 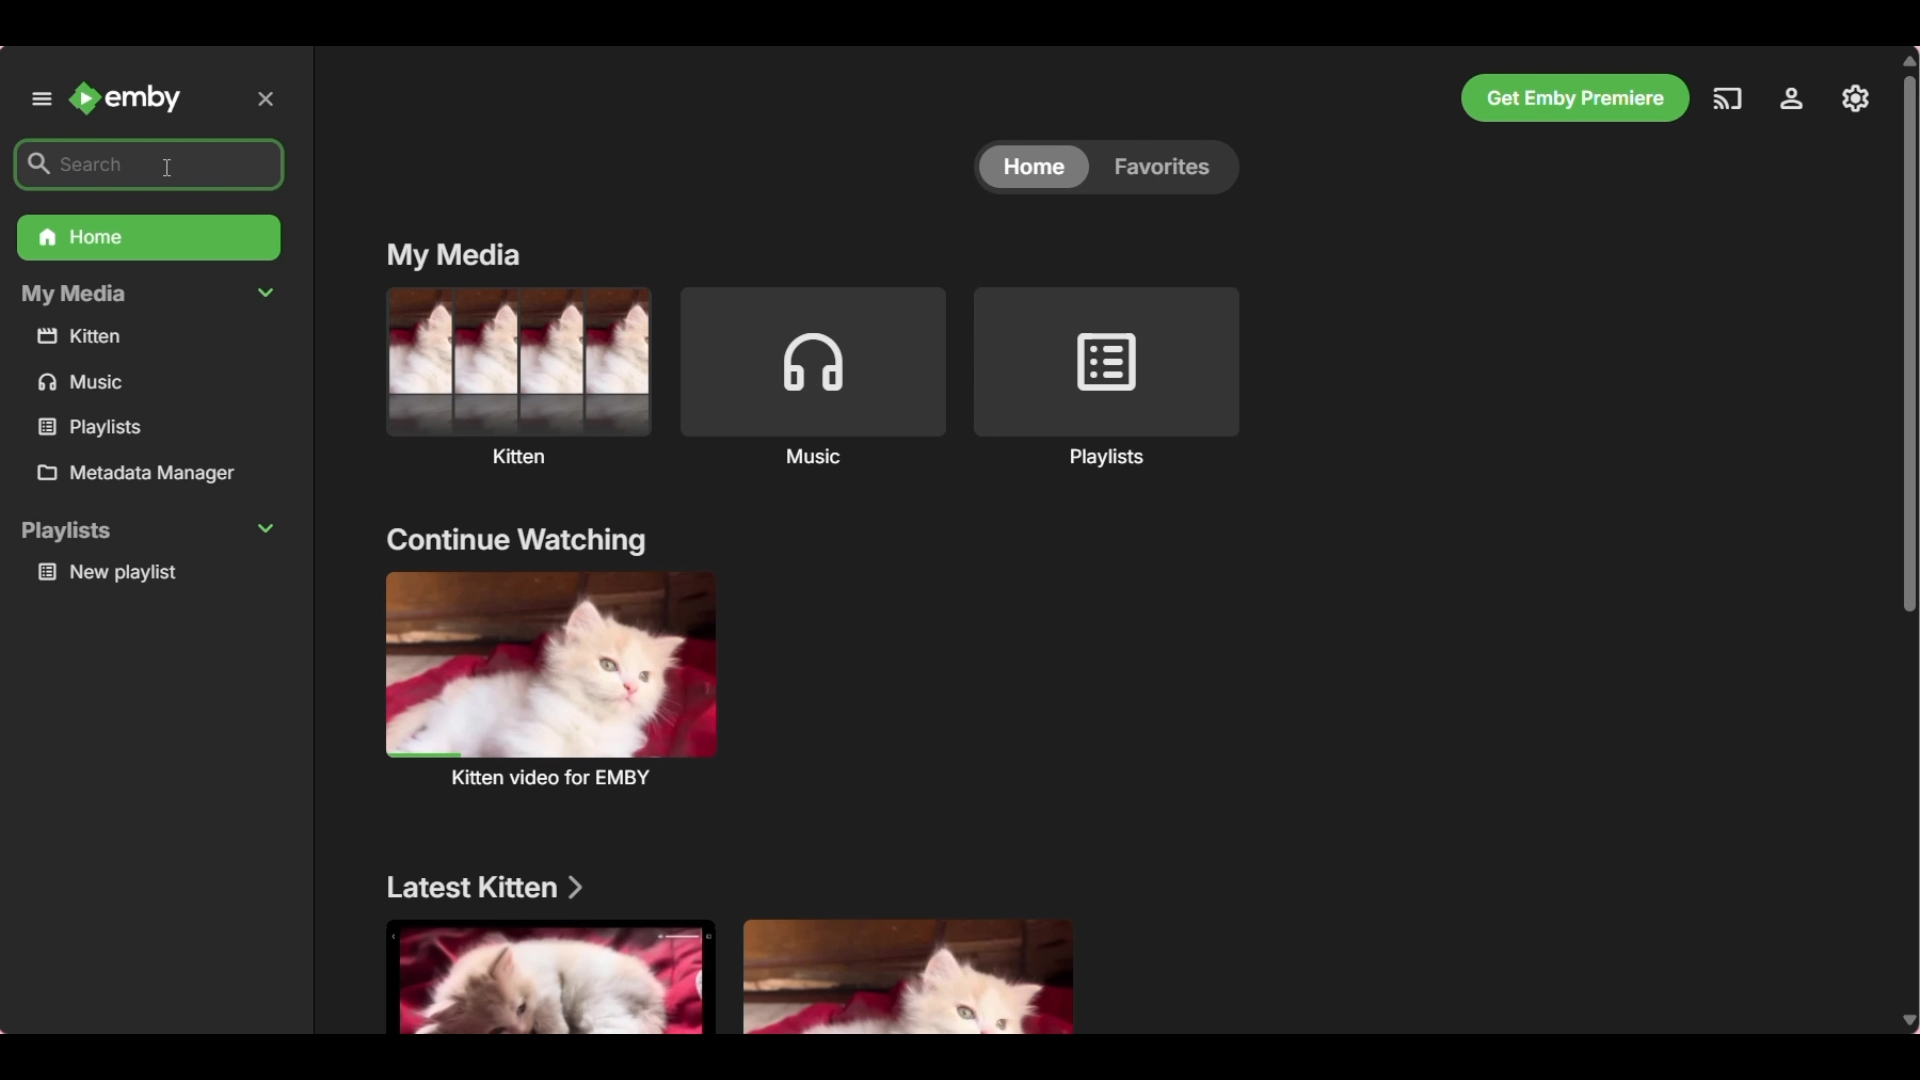 I want to click on home, so click(x=1030, y=166).